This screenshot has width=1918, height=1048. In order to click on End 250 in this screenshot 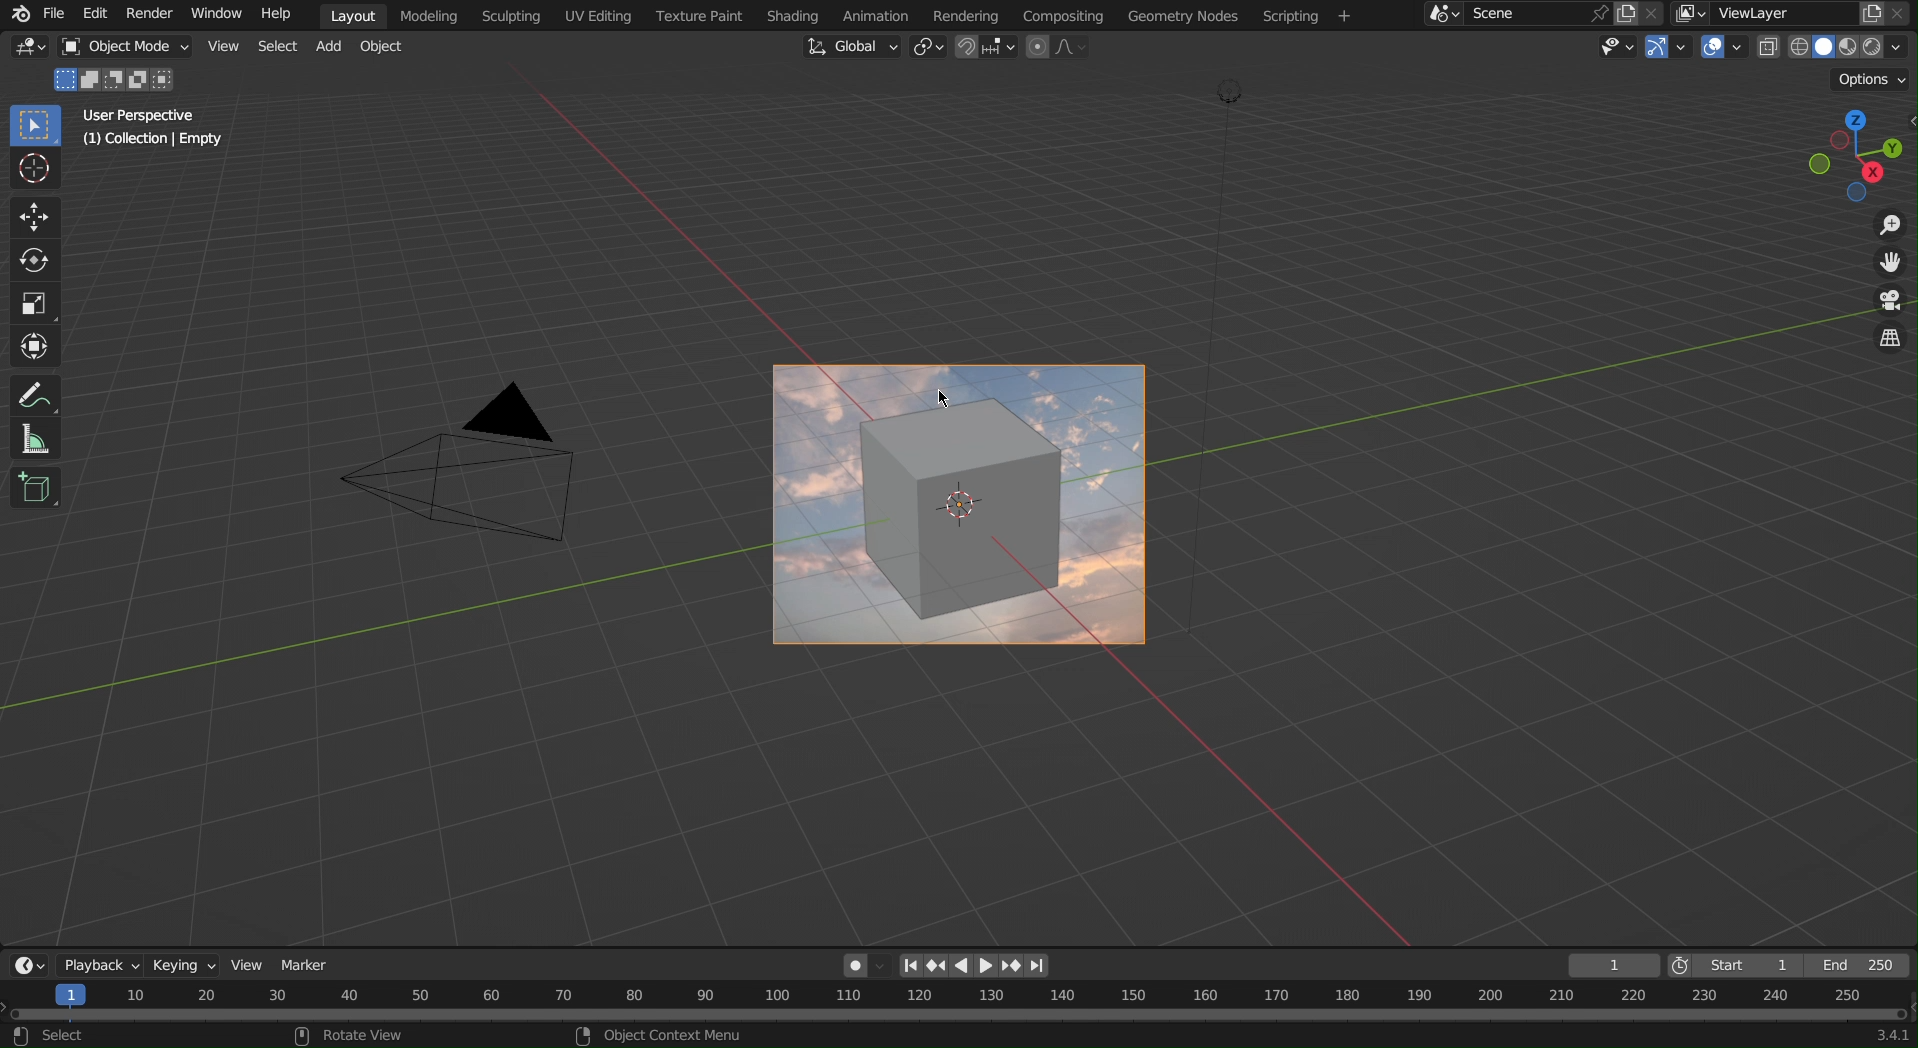, I will do `click(1865, 962)`.